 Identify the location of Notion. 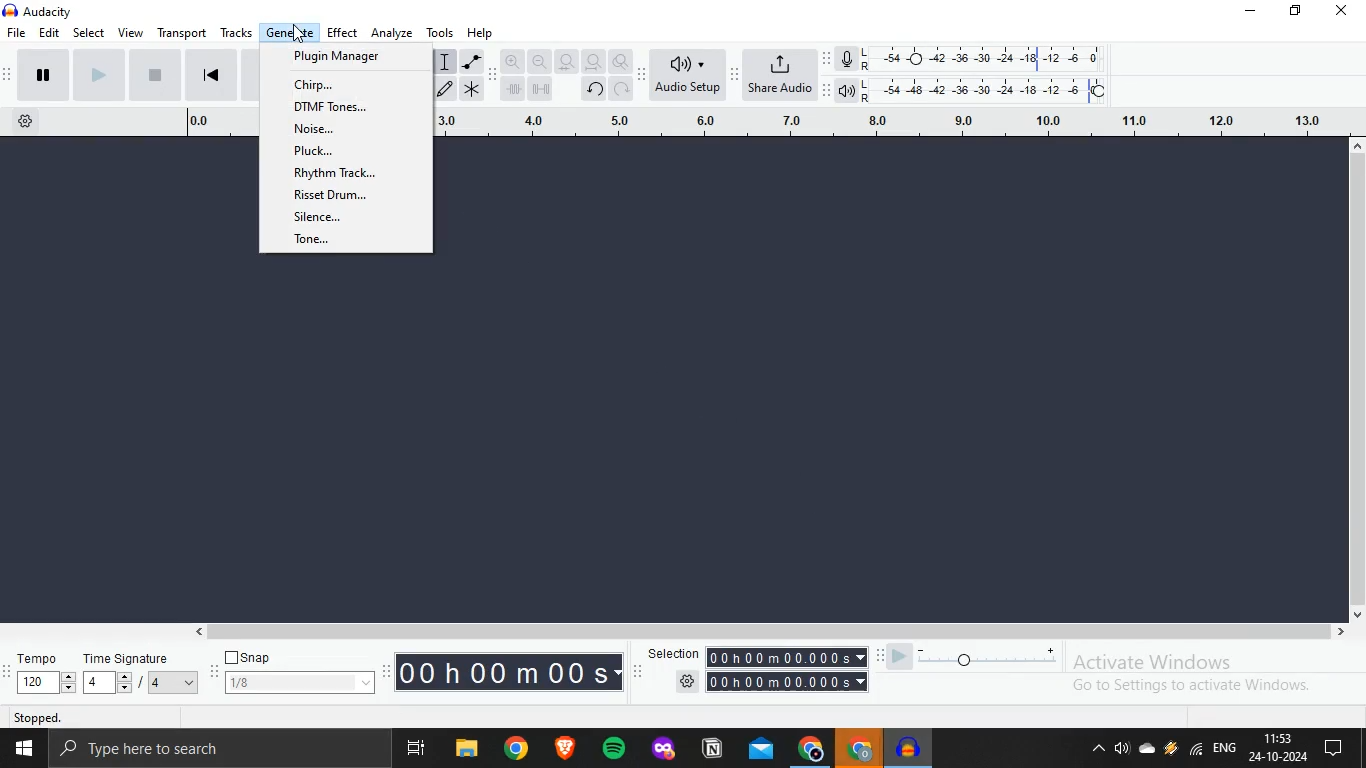
(712, 753).